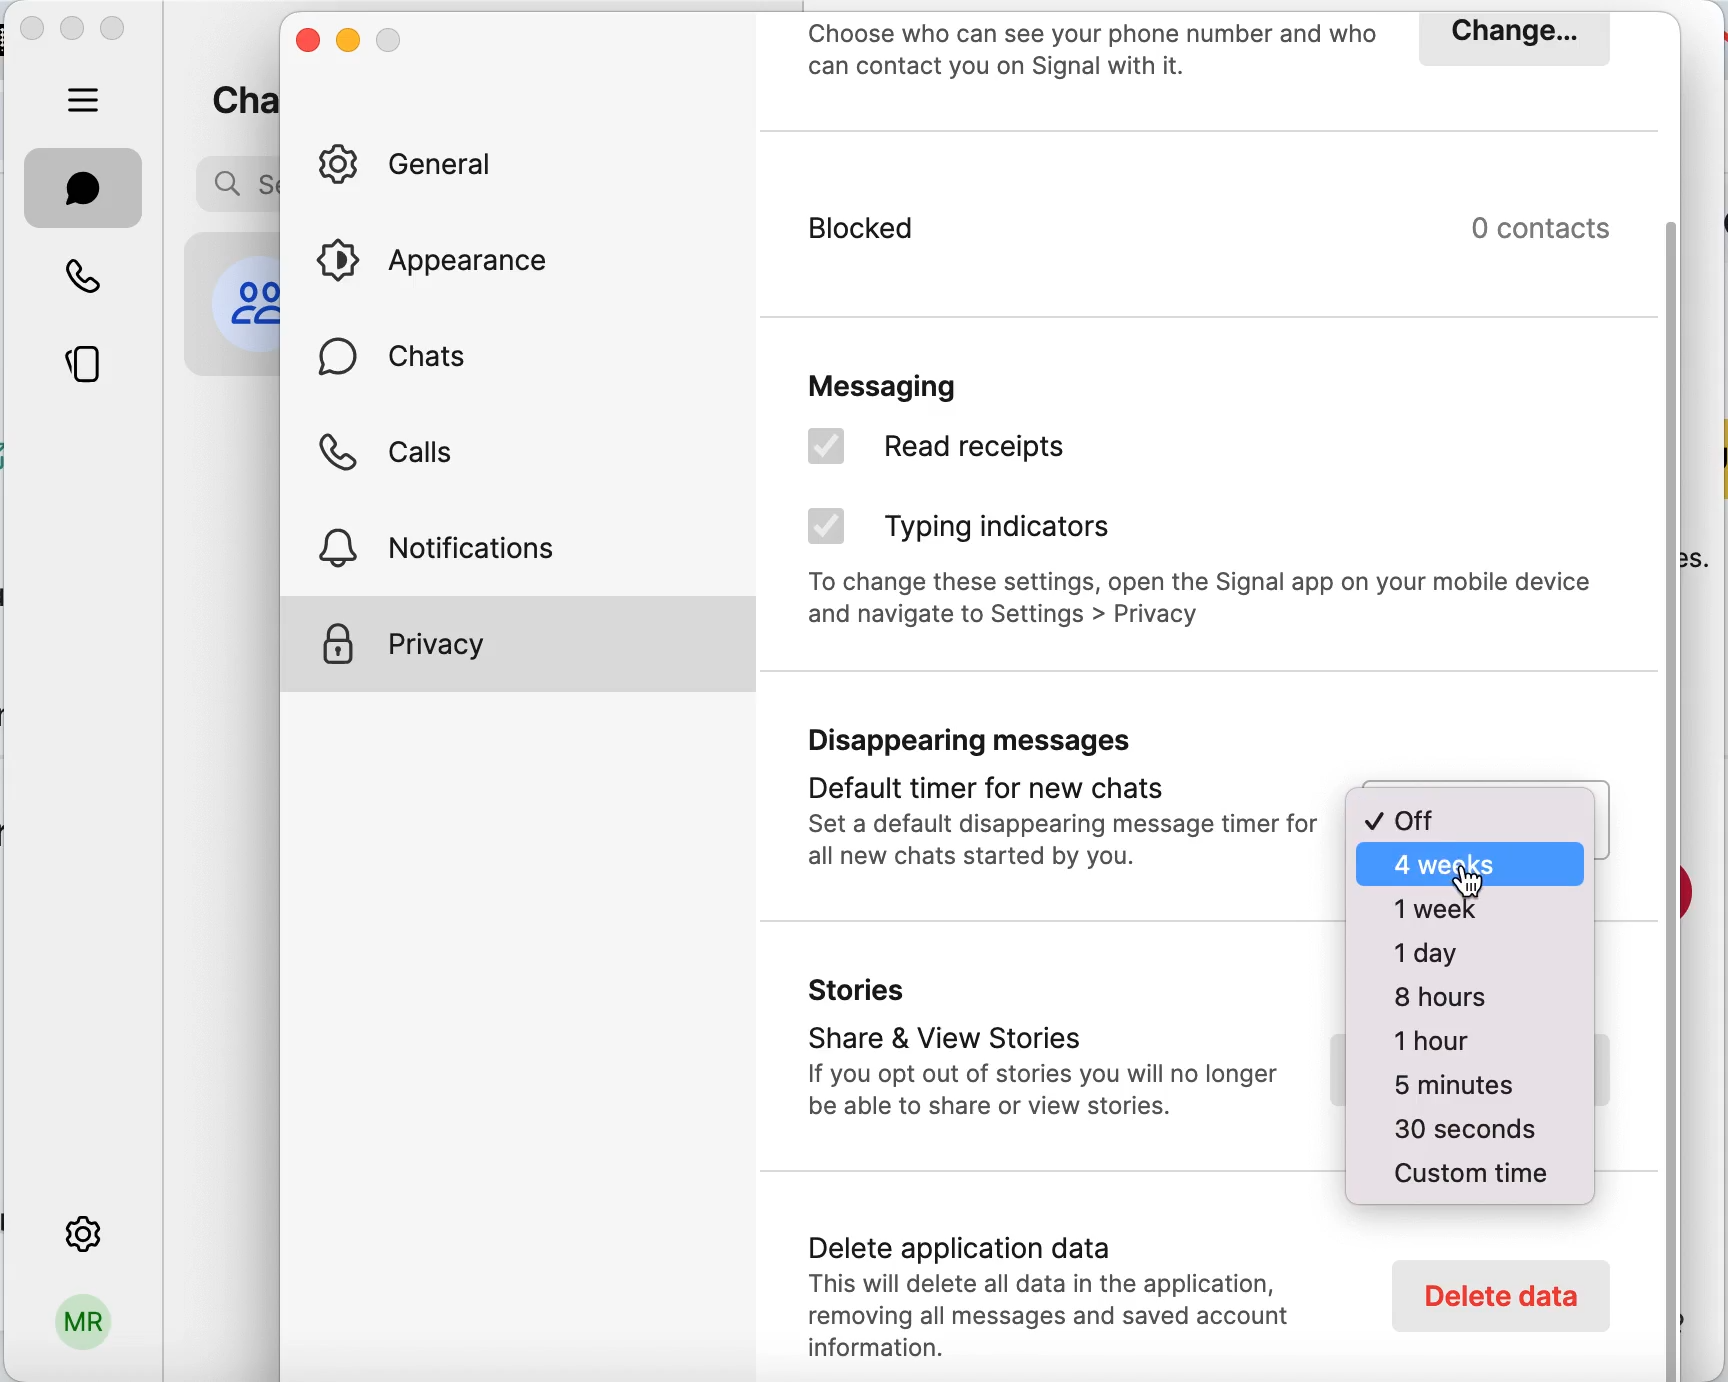  What do you see at coordinates (1093, 54) in the screenshot?
I see `choose who can see your phone number` at bounding box center [1093, 54].